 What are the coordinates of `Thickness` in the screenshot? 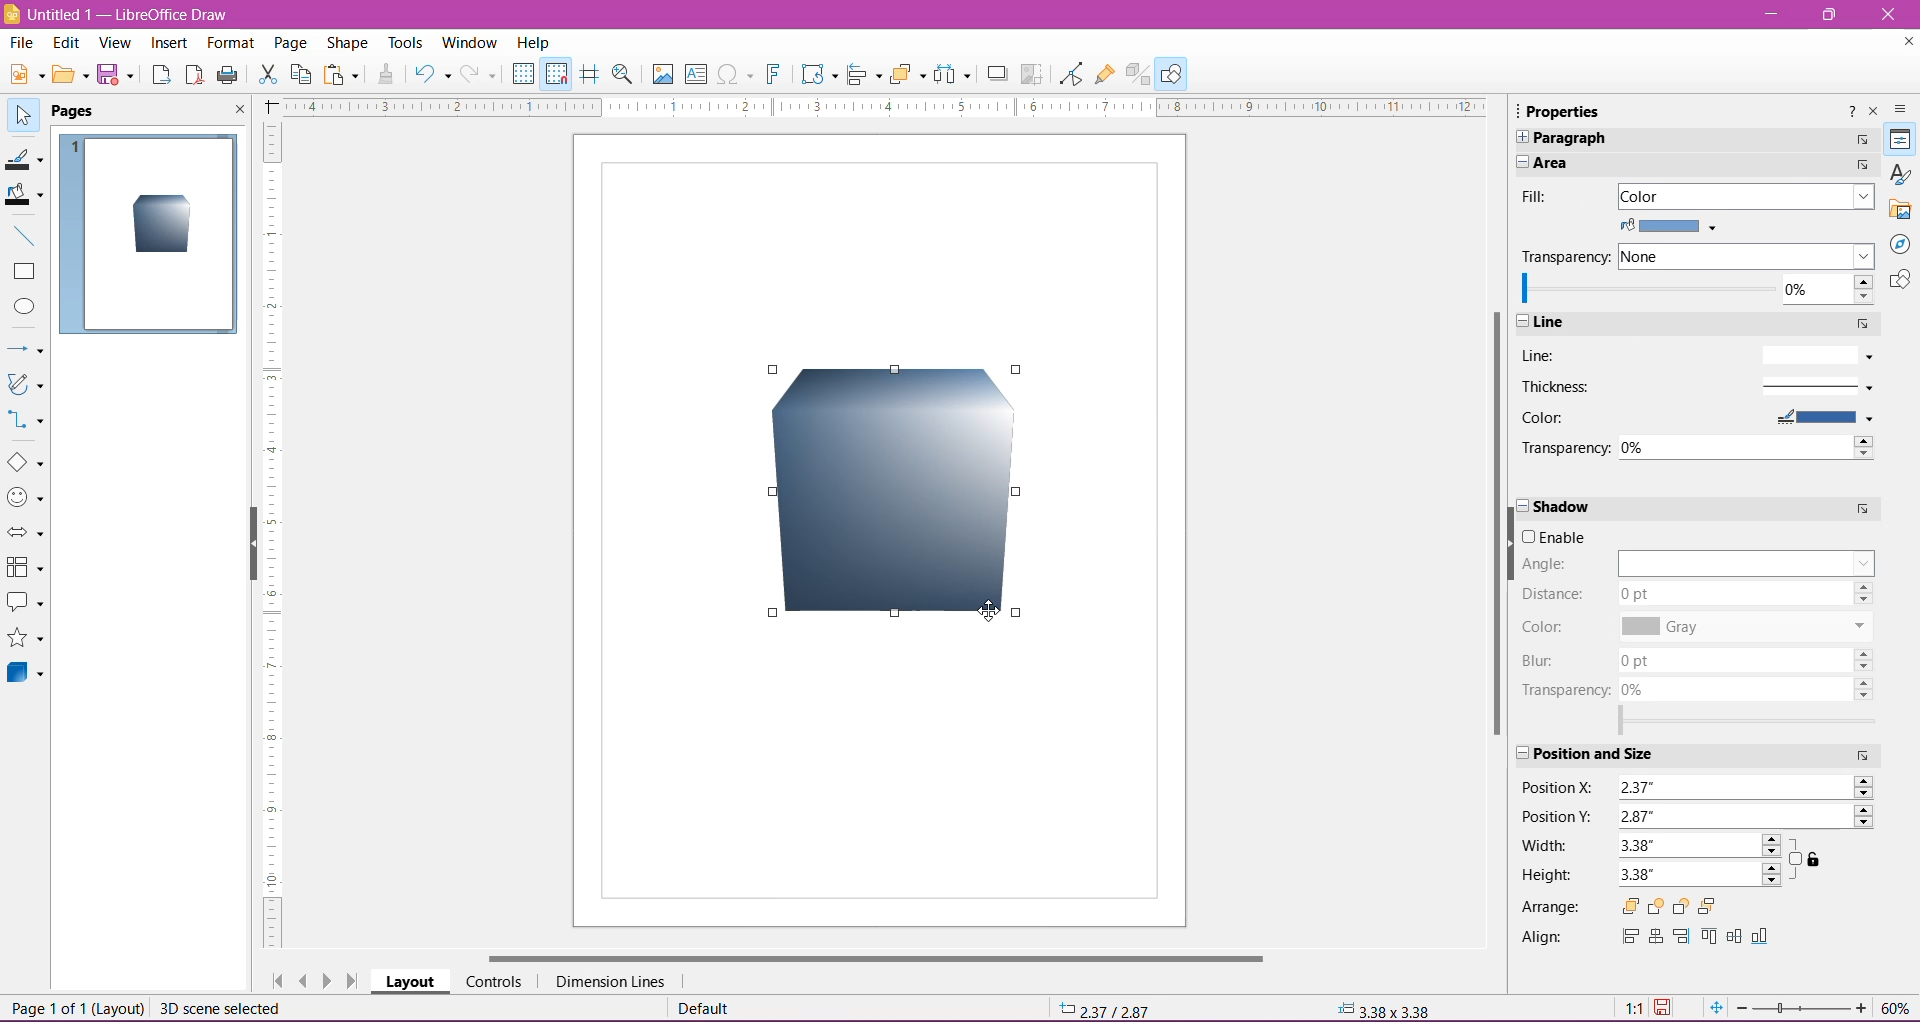 It's located at (1573, 386).